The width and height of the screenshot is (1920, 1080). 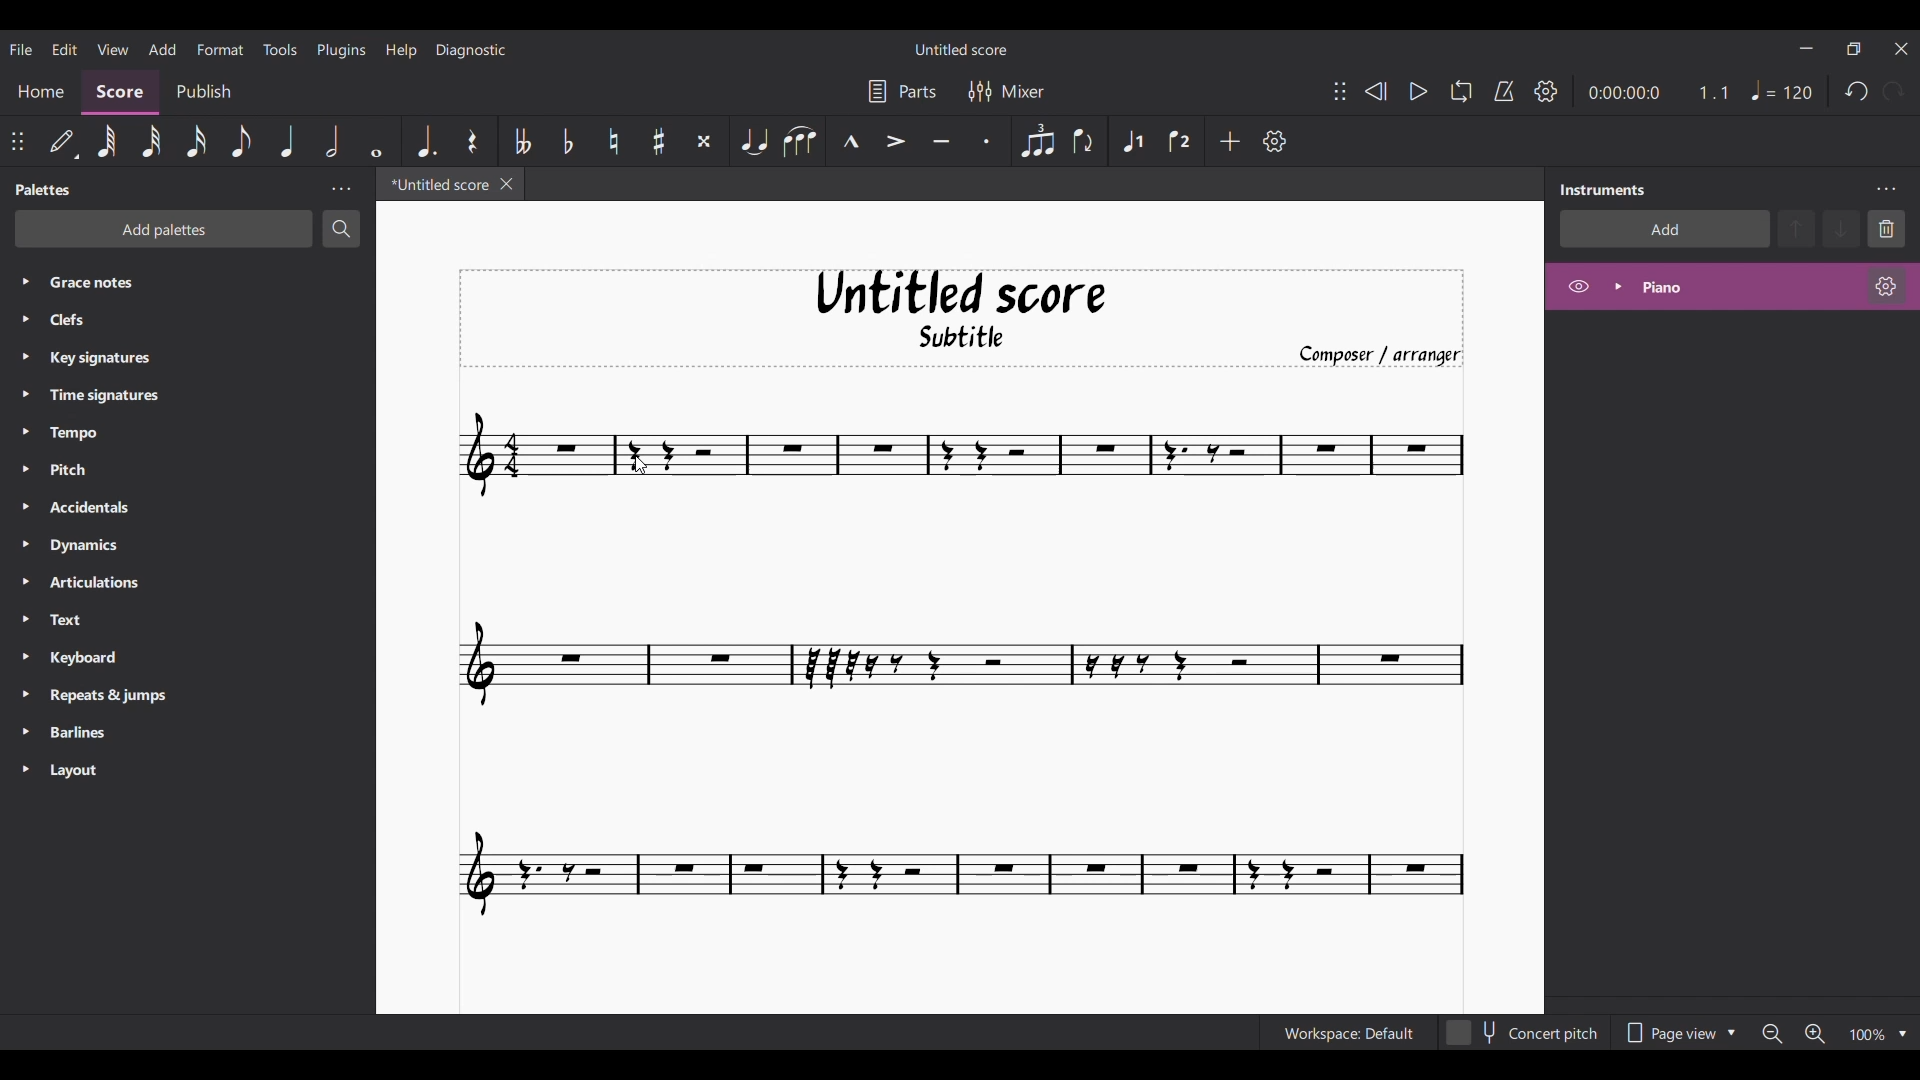 I want to click on Customize toolbar, so click(x=1274, y=141).